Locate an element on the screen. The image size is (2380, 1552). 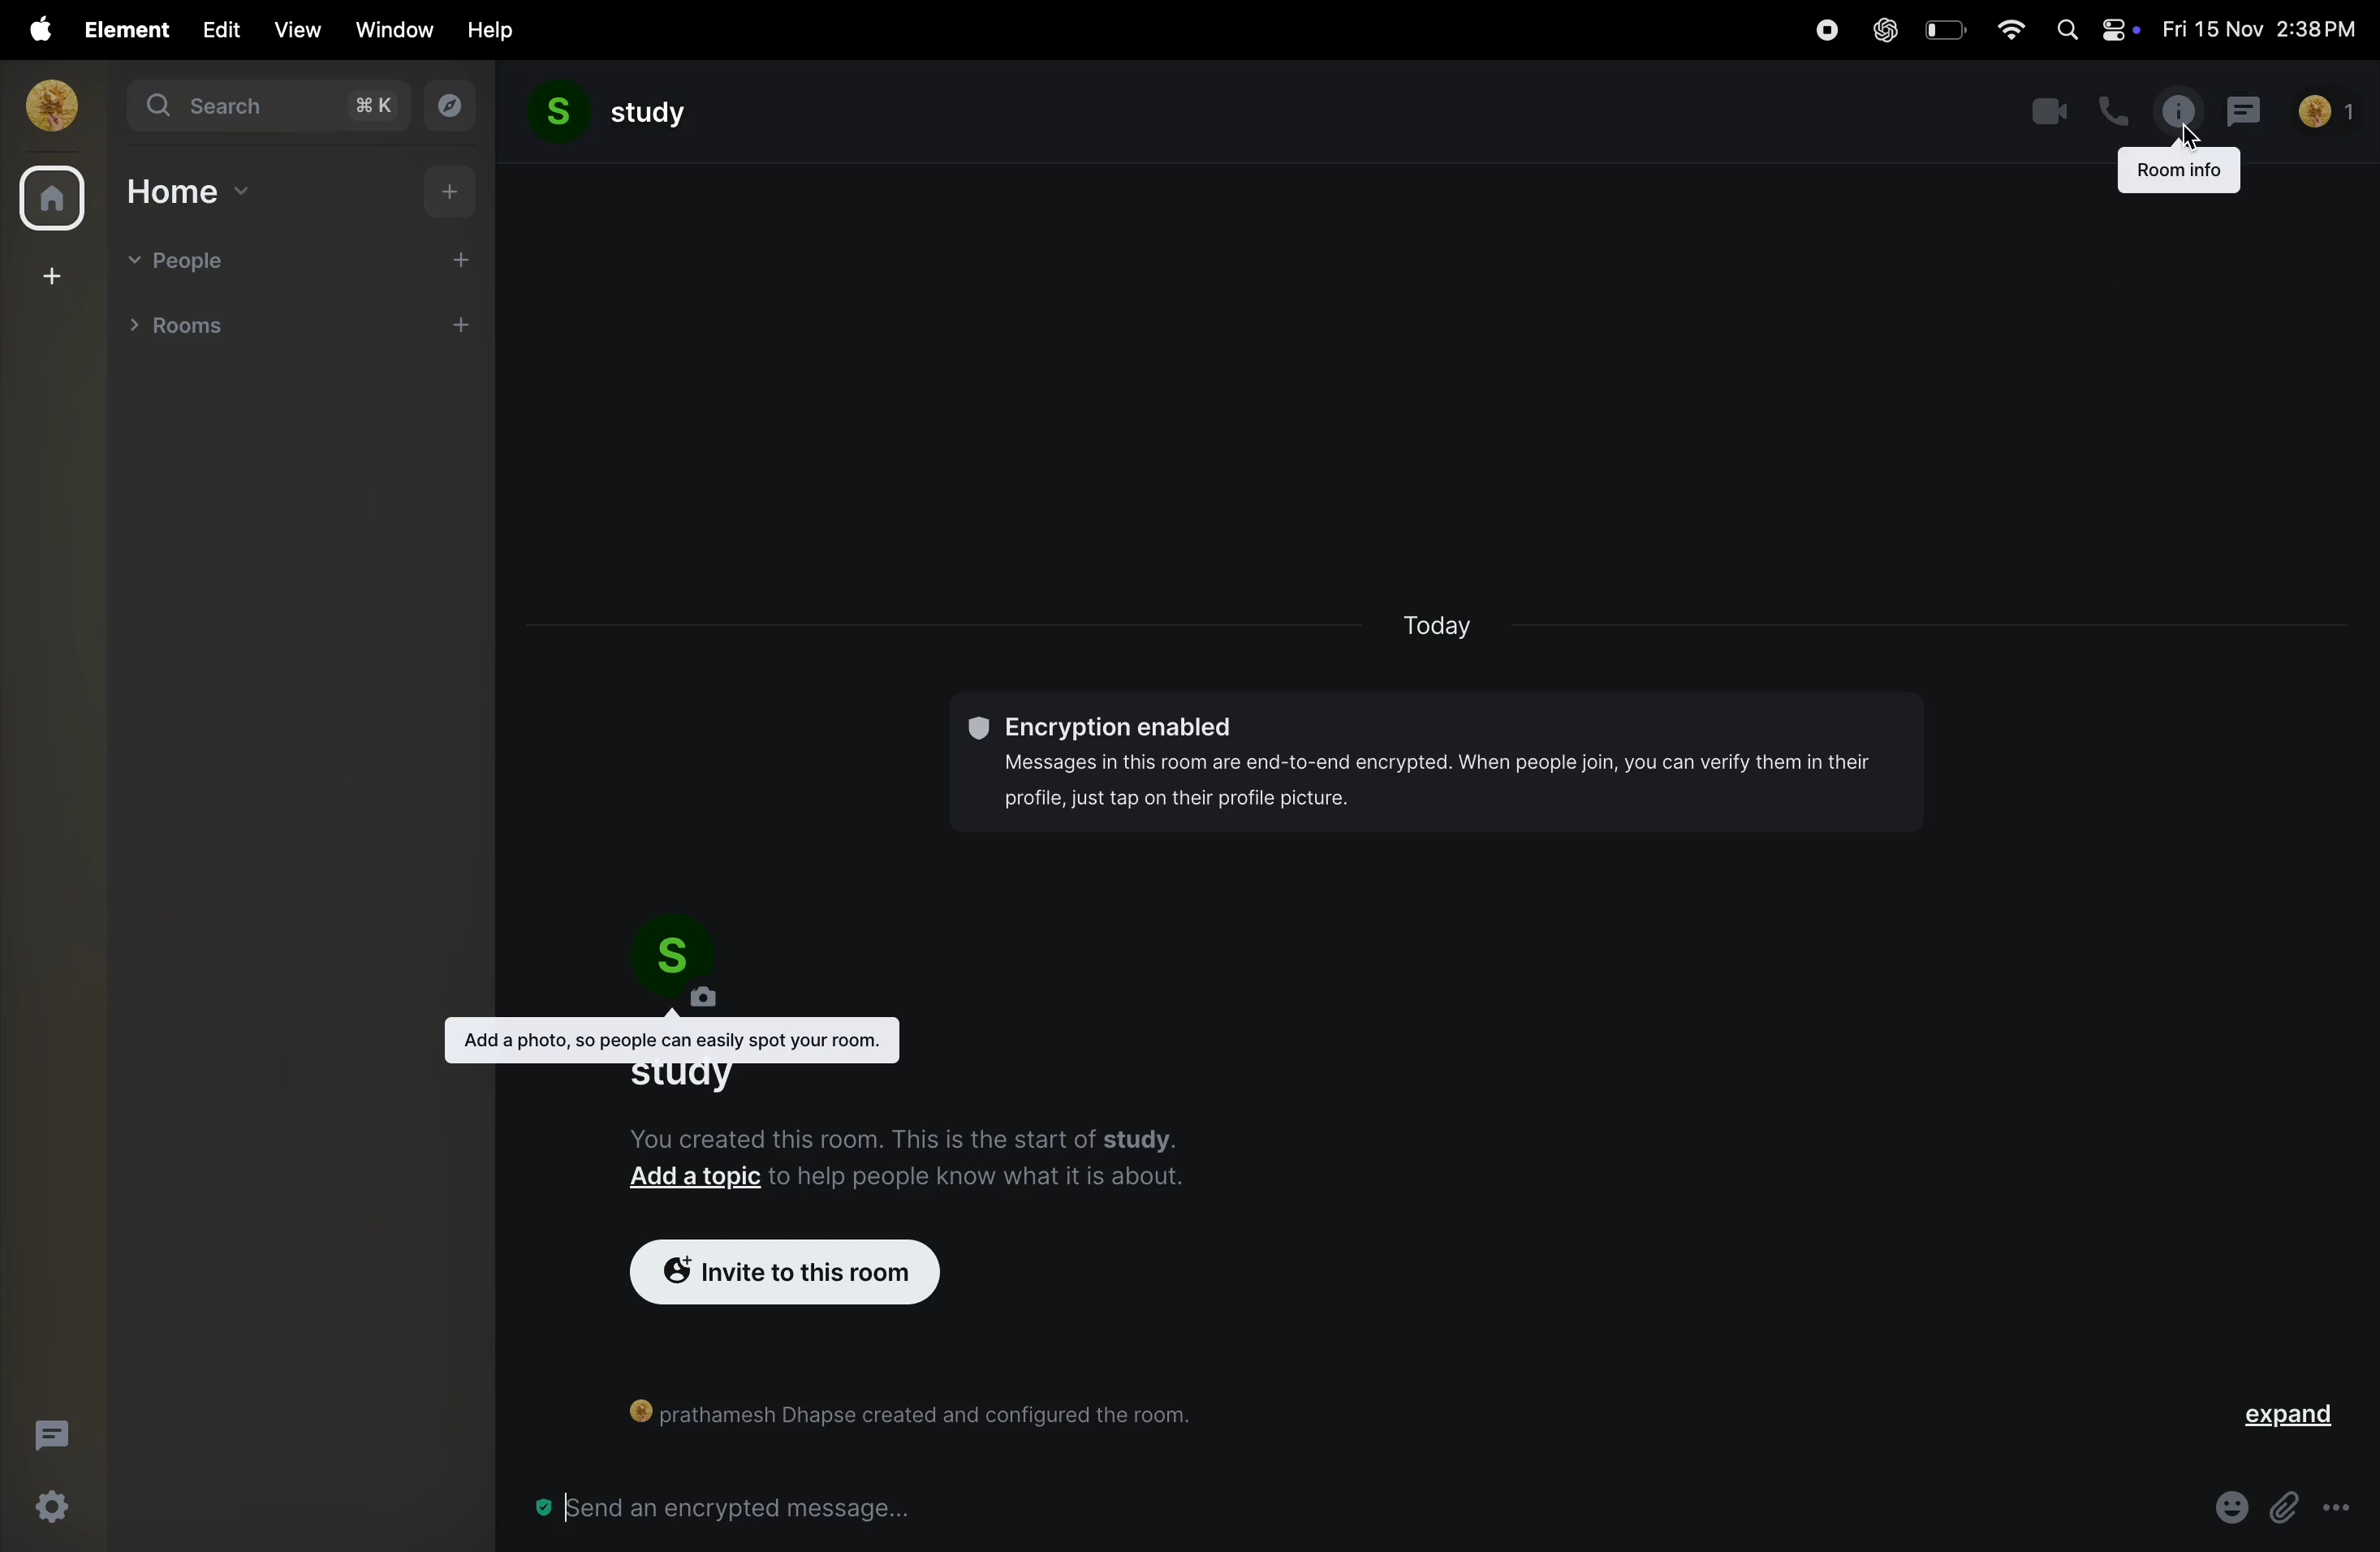
more options is located at coordinates (2346, 1511).